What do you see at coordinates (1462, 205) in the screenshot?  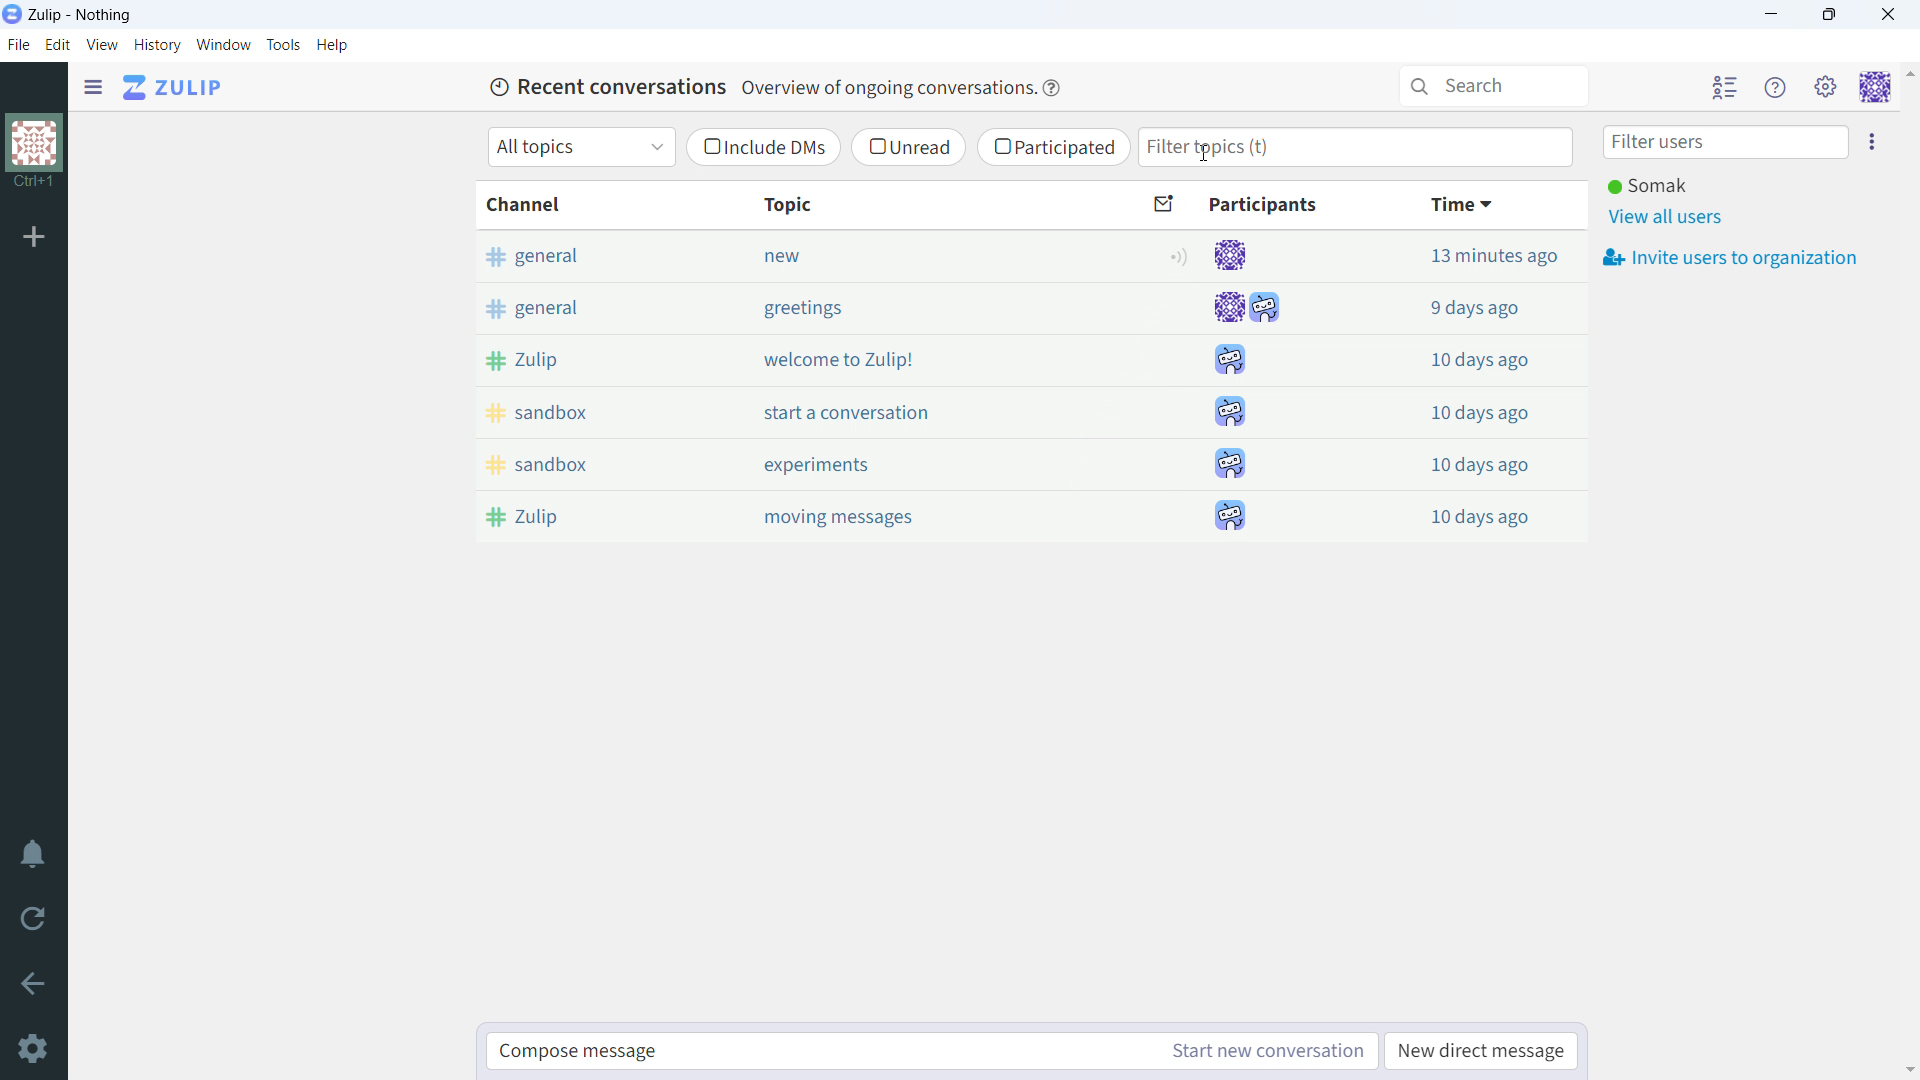 I see `time` at bounding box center [1462, 205].